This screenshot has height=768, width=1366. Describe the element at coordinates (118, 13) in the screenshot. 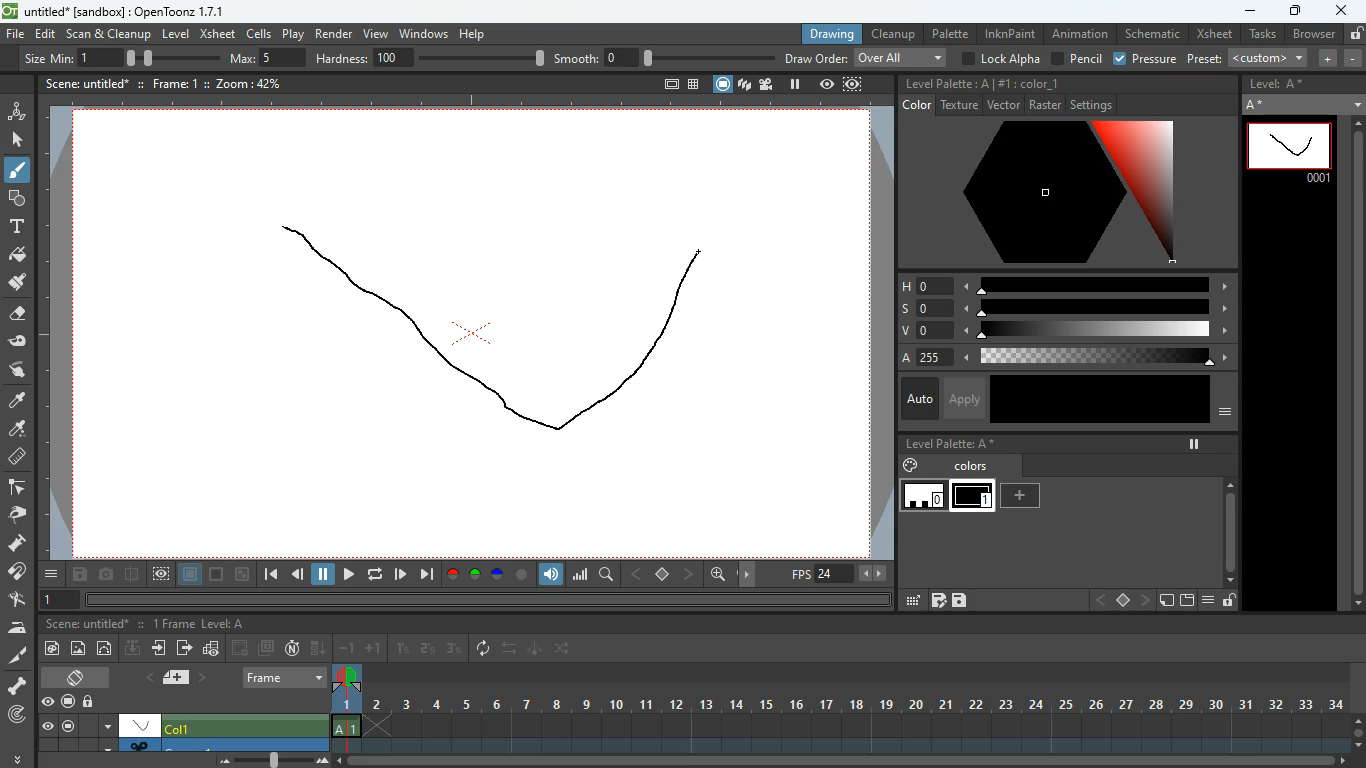

I see `opentoonz` at that location.